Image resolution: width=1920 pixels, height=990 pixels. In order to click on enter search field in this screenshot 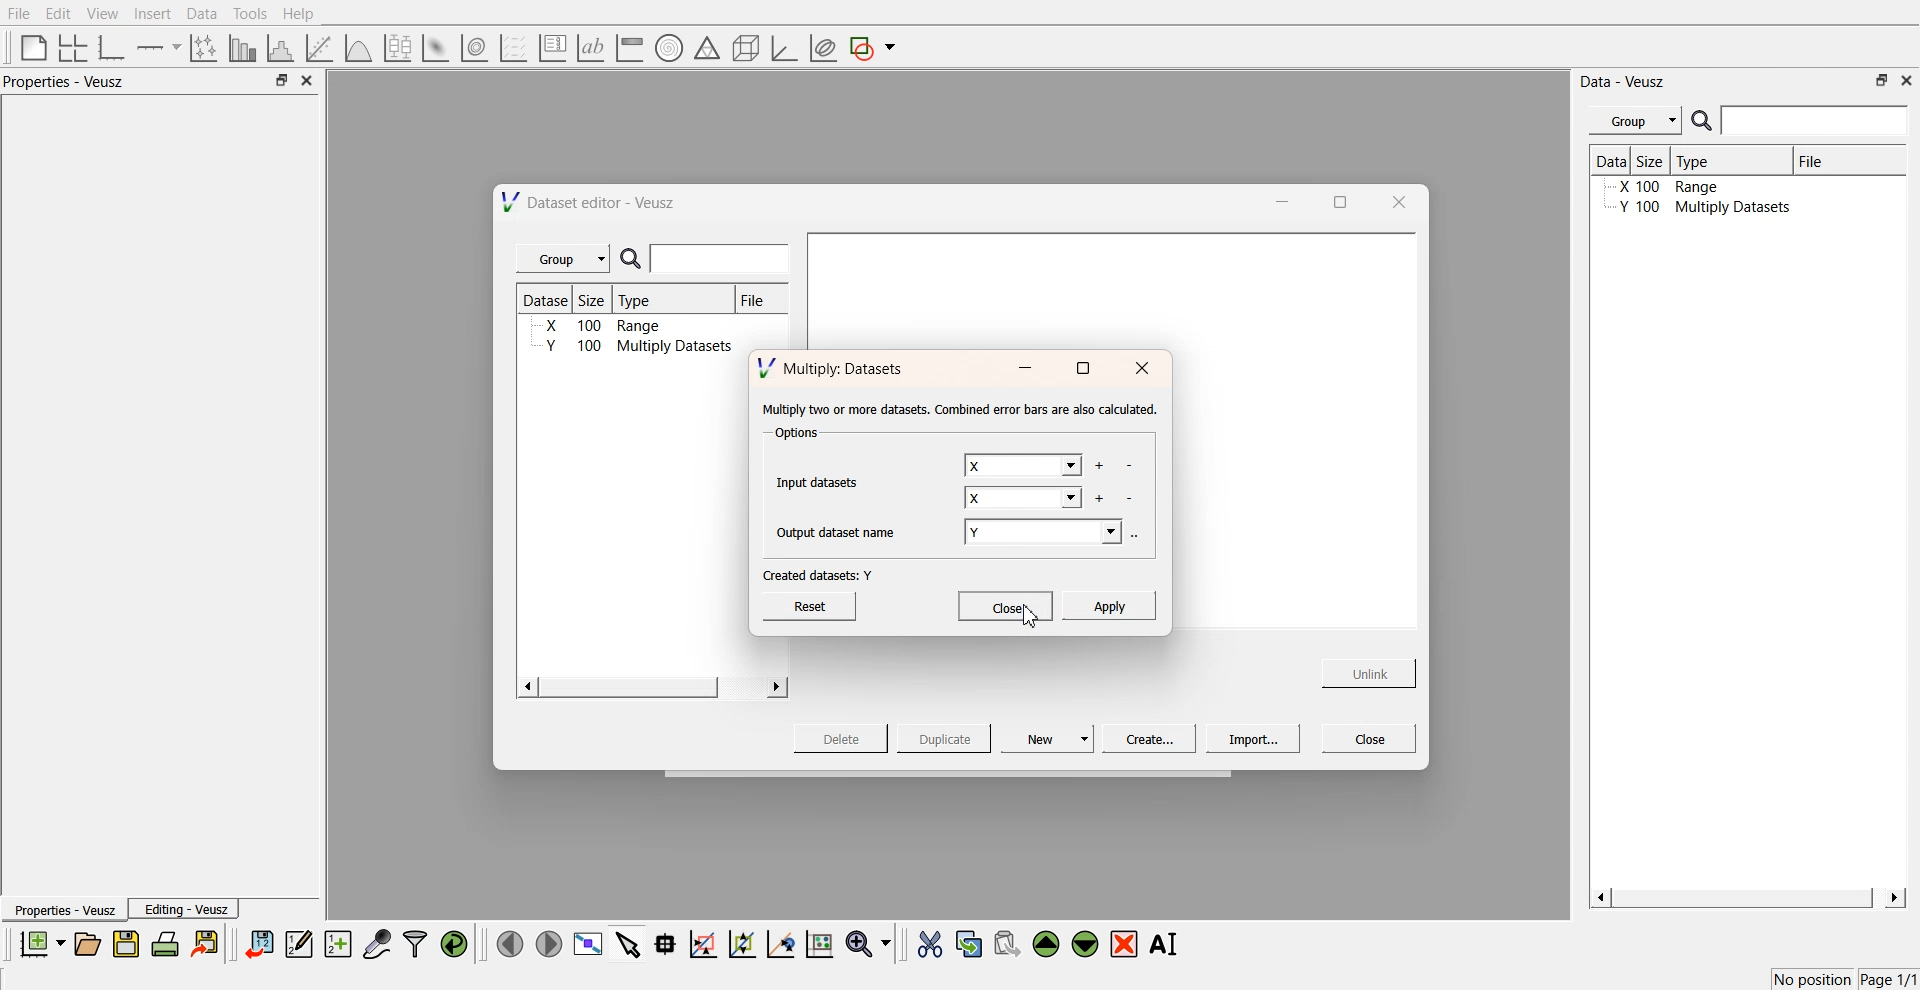, I will do `click(1817, 121)`.